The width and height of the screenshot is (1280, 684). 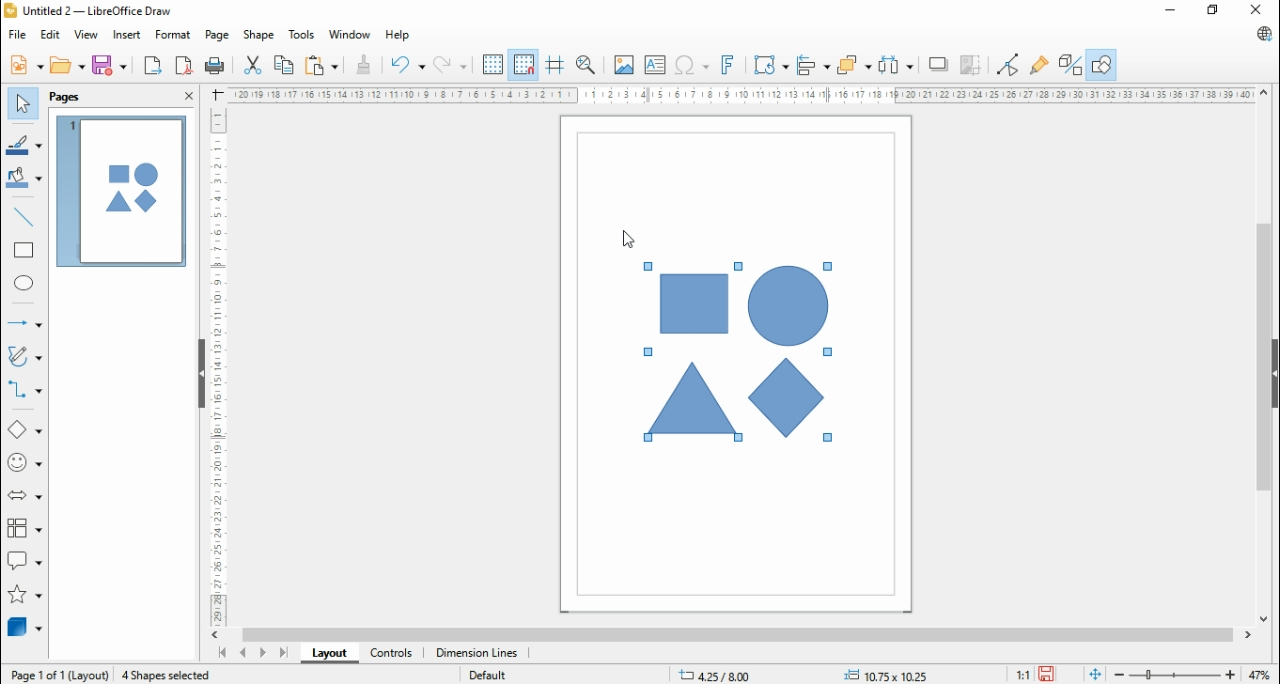 I want to click on -0.17x-0.17, so click(x=883, y=674).